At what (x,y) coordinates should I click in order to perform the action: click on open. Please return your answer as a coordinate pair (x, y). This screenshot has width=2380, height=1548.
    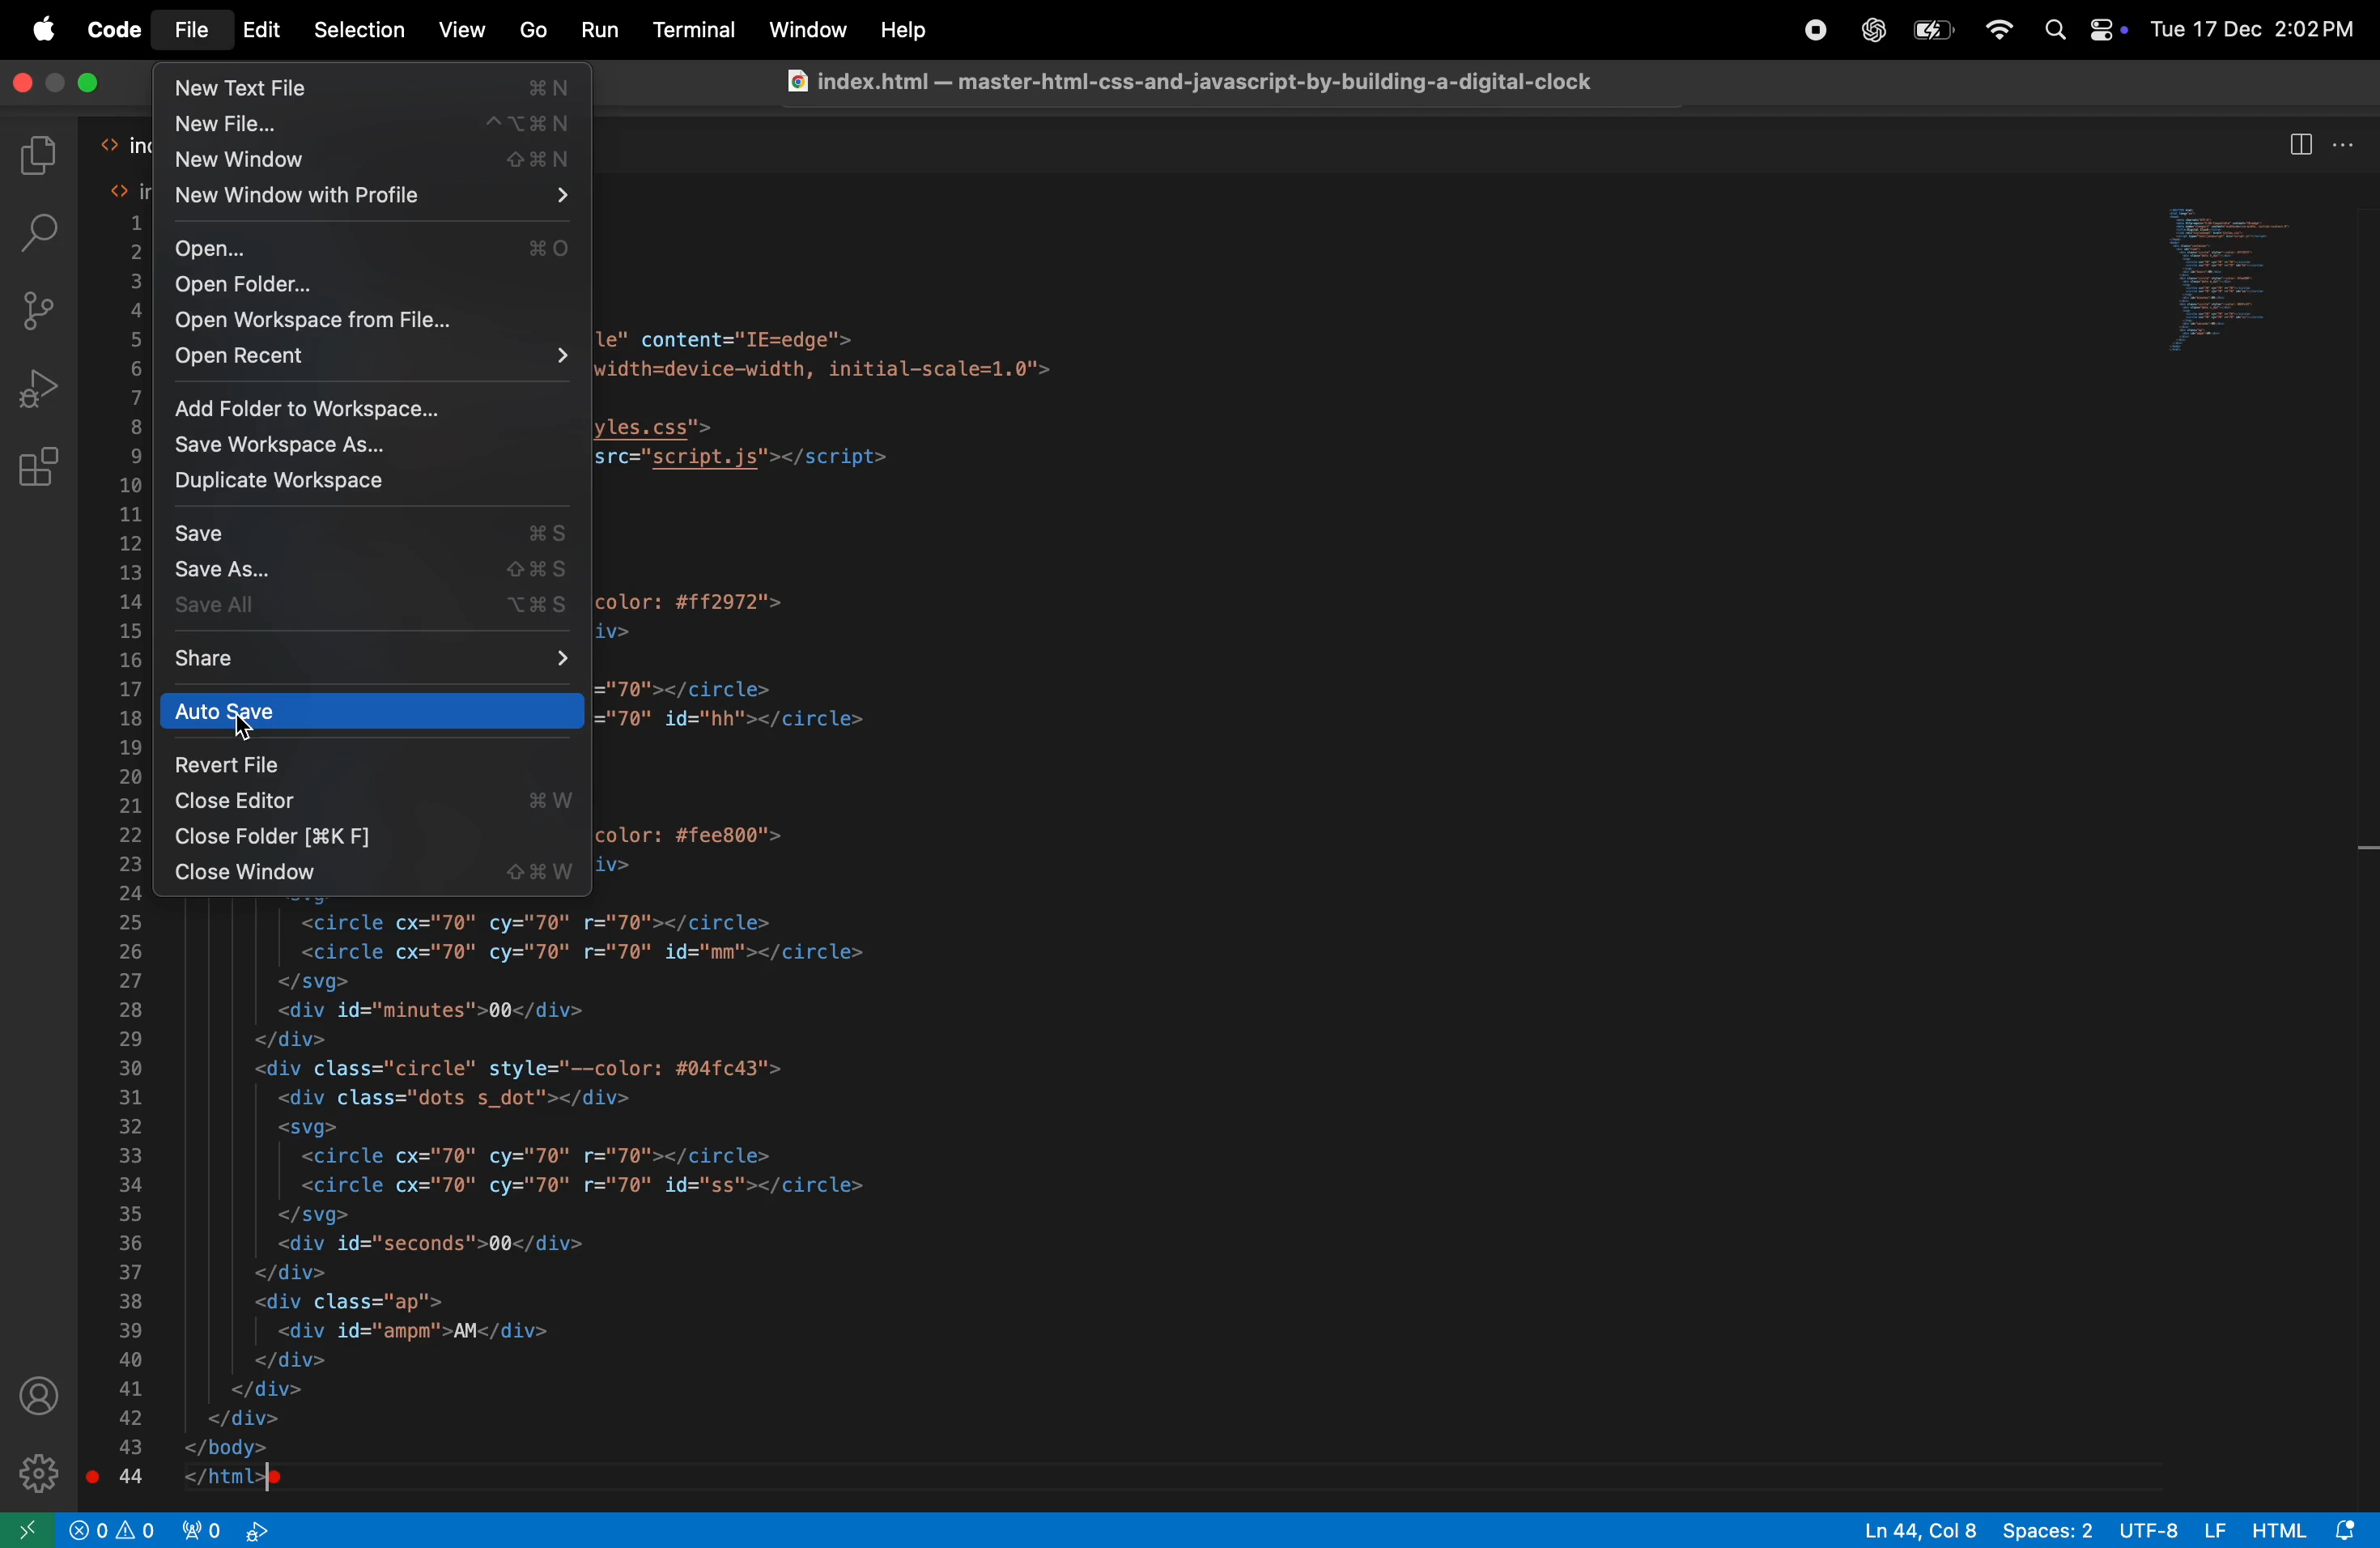
    Looking at the image, I should click on (369, 244).